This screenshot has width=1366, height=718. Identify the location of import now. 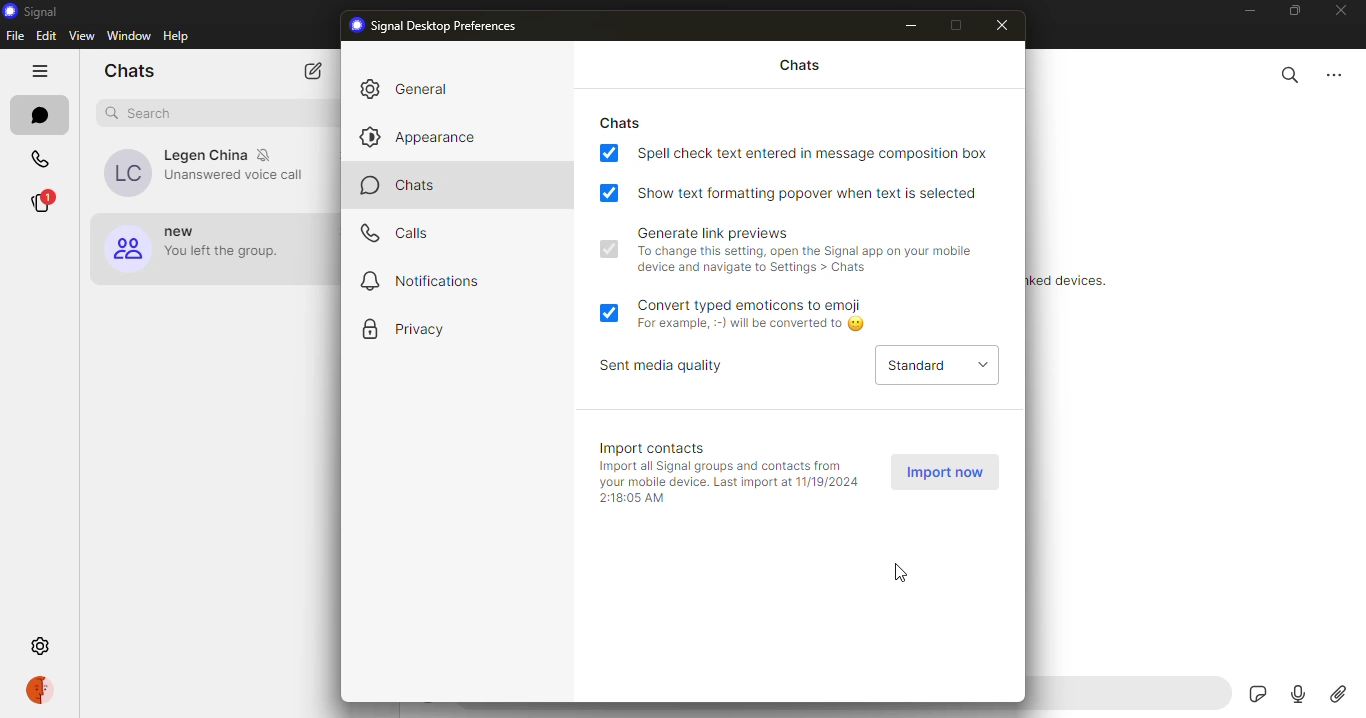
(943, 471).